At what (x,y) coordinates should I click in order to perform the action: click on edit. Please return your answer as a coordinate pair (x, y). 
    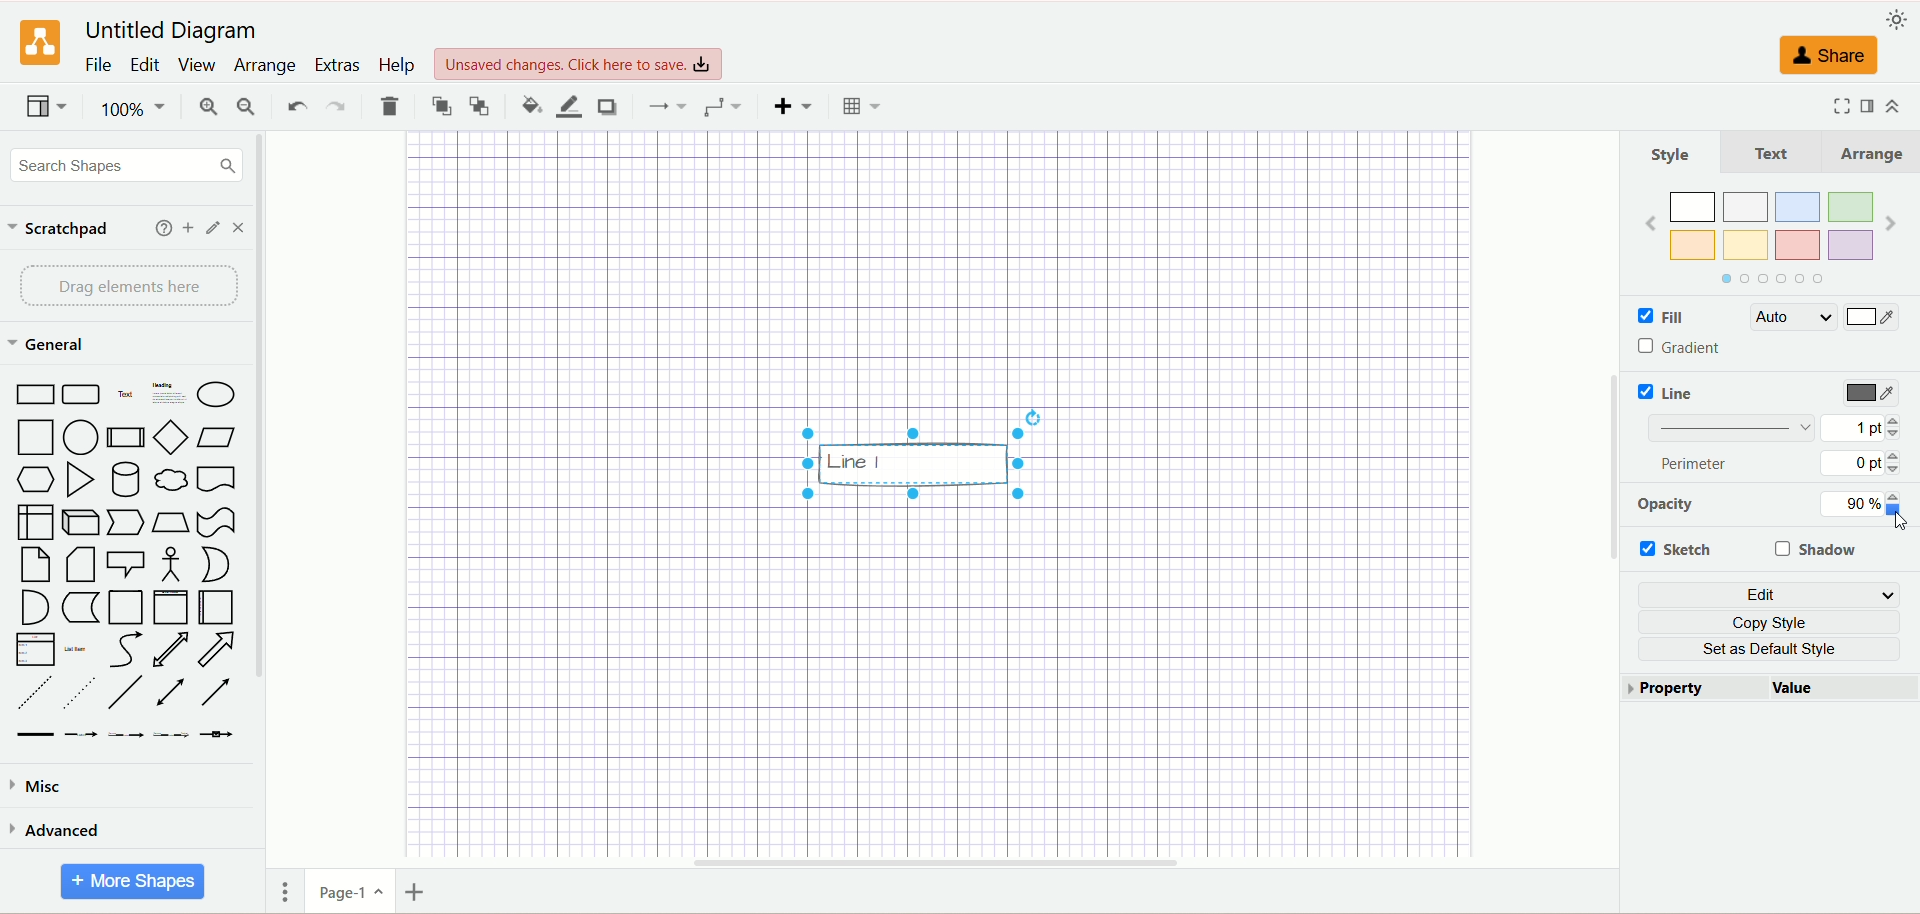
    Looking at the image, I should click on (211, 228).